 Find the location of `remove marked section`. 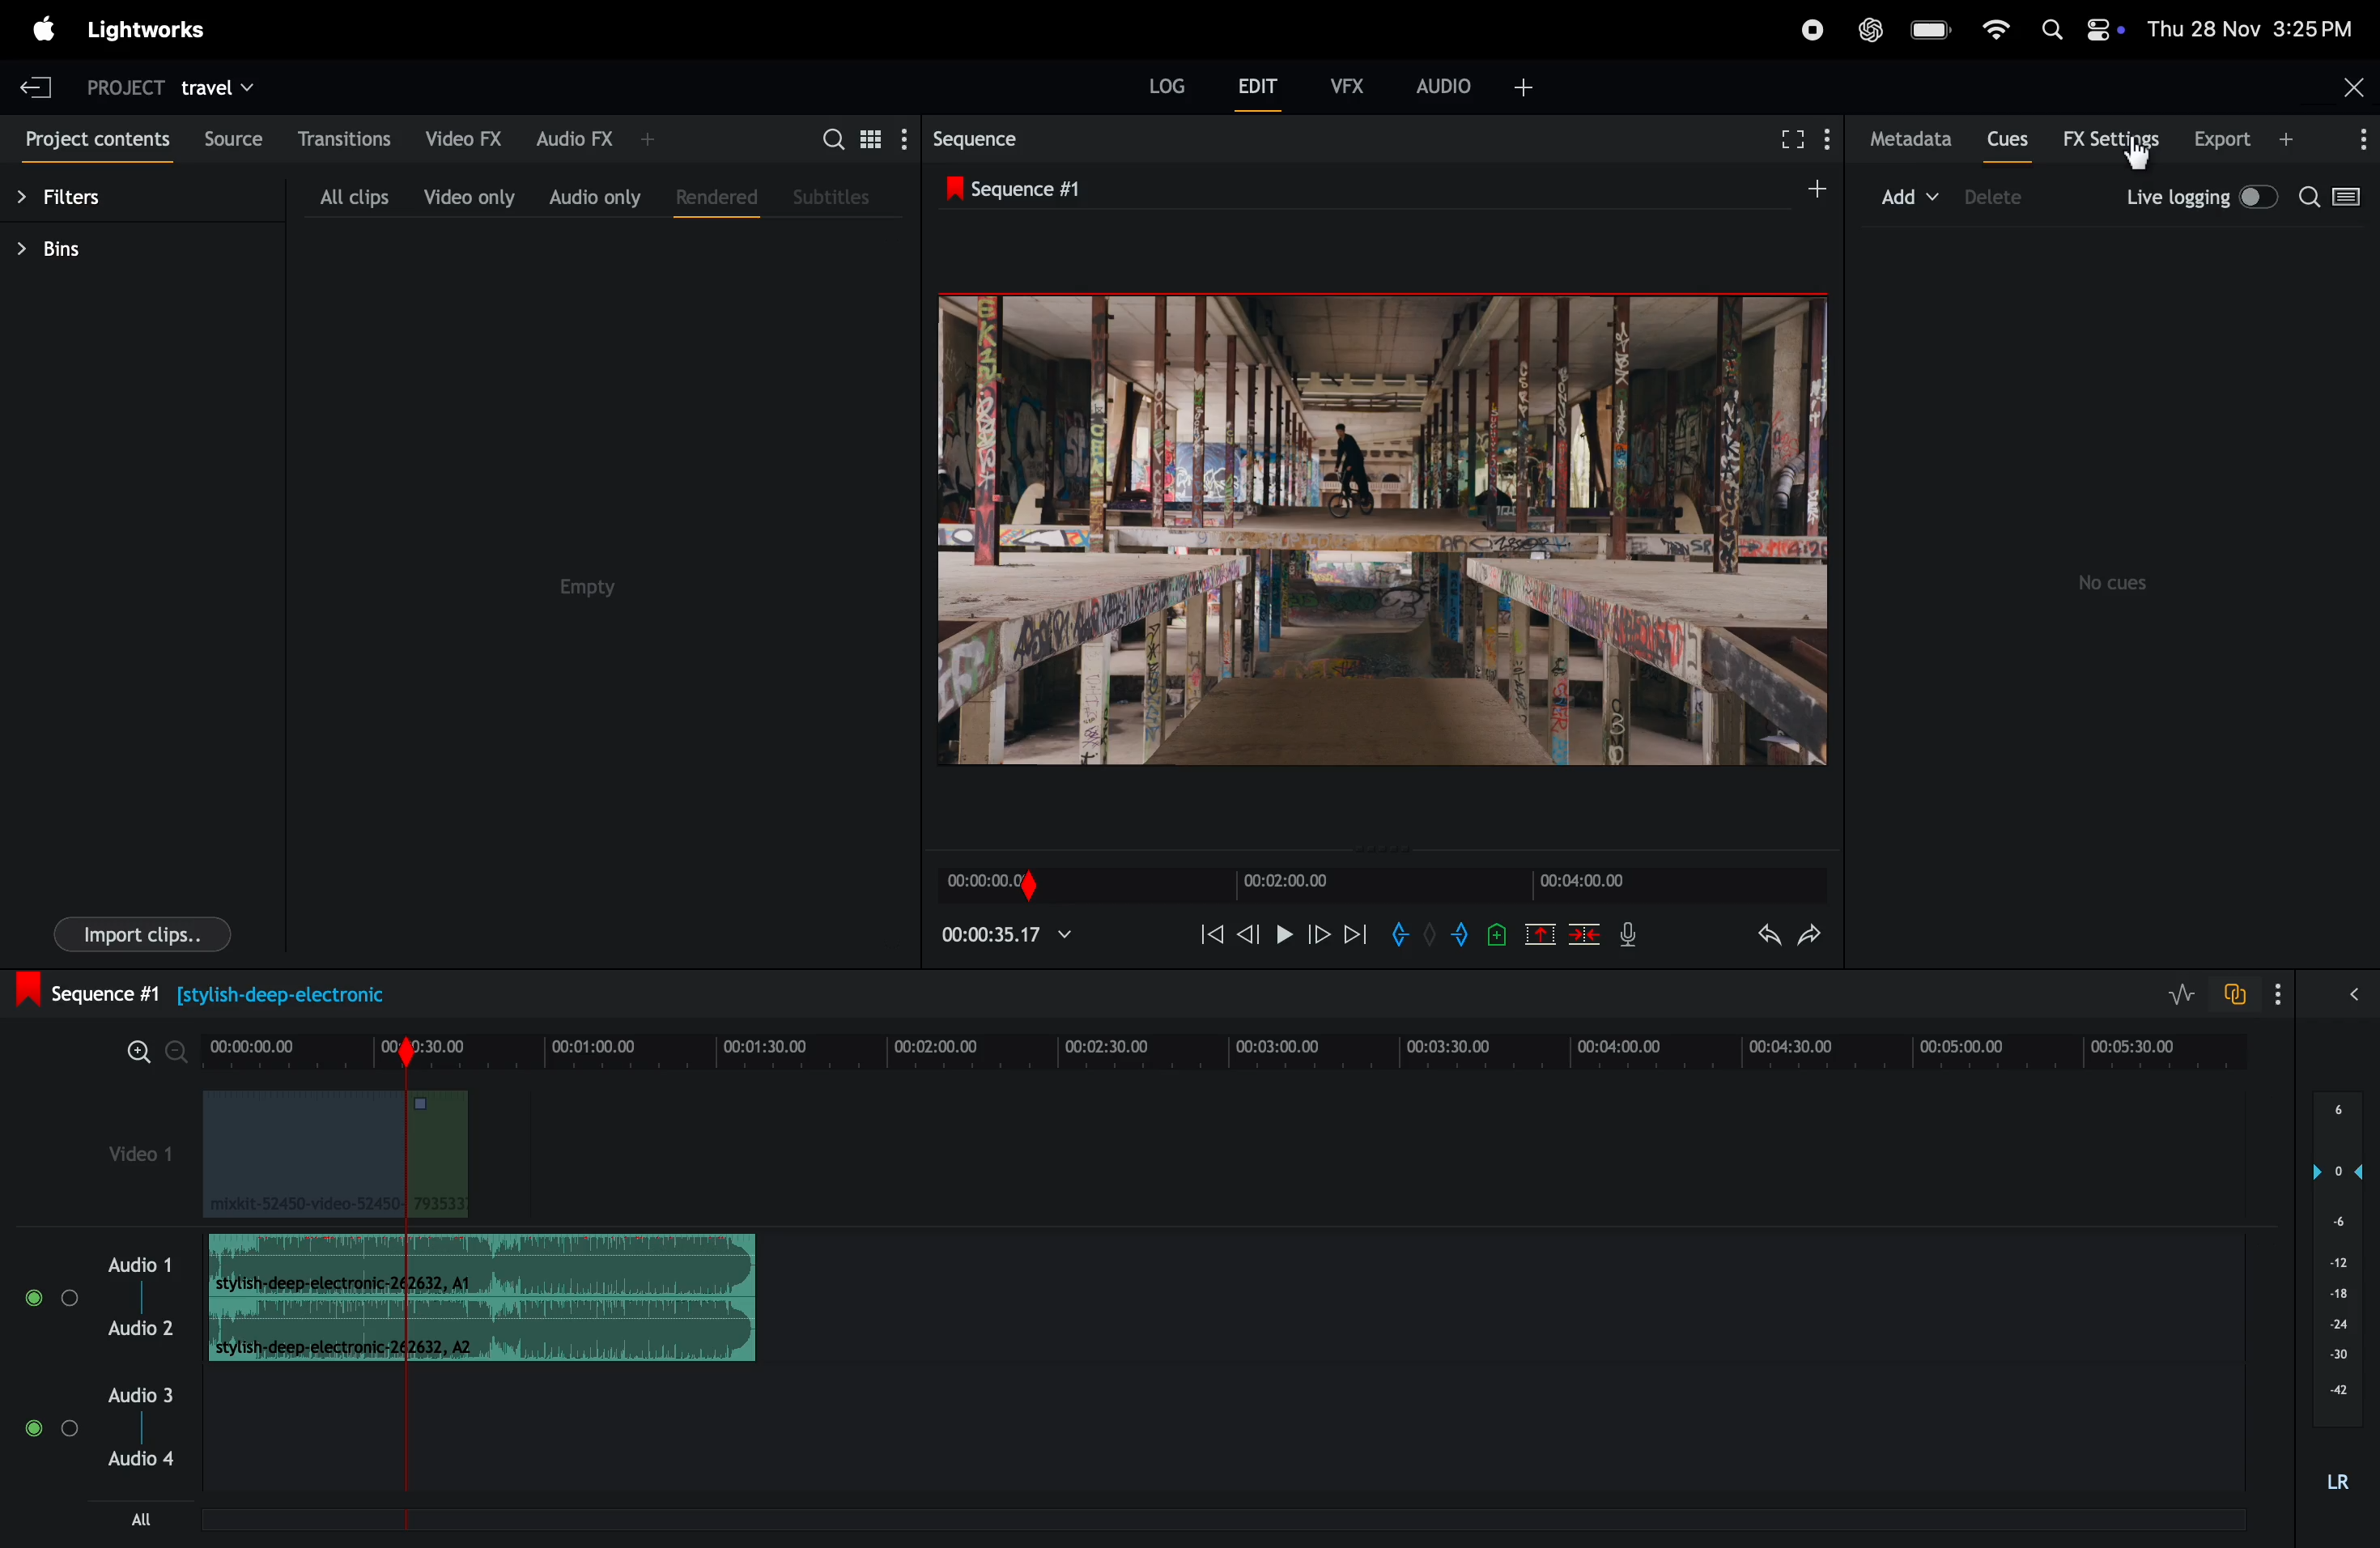

remove marked section is located at coordinates (1542, 932).